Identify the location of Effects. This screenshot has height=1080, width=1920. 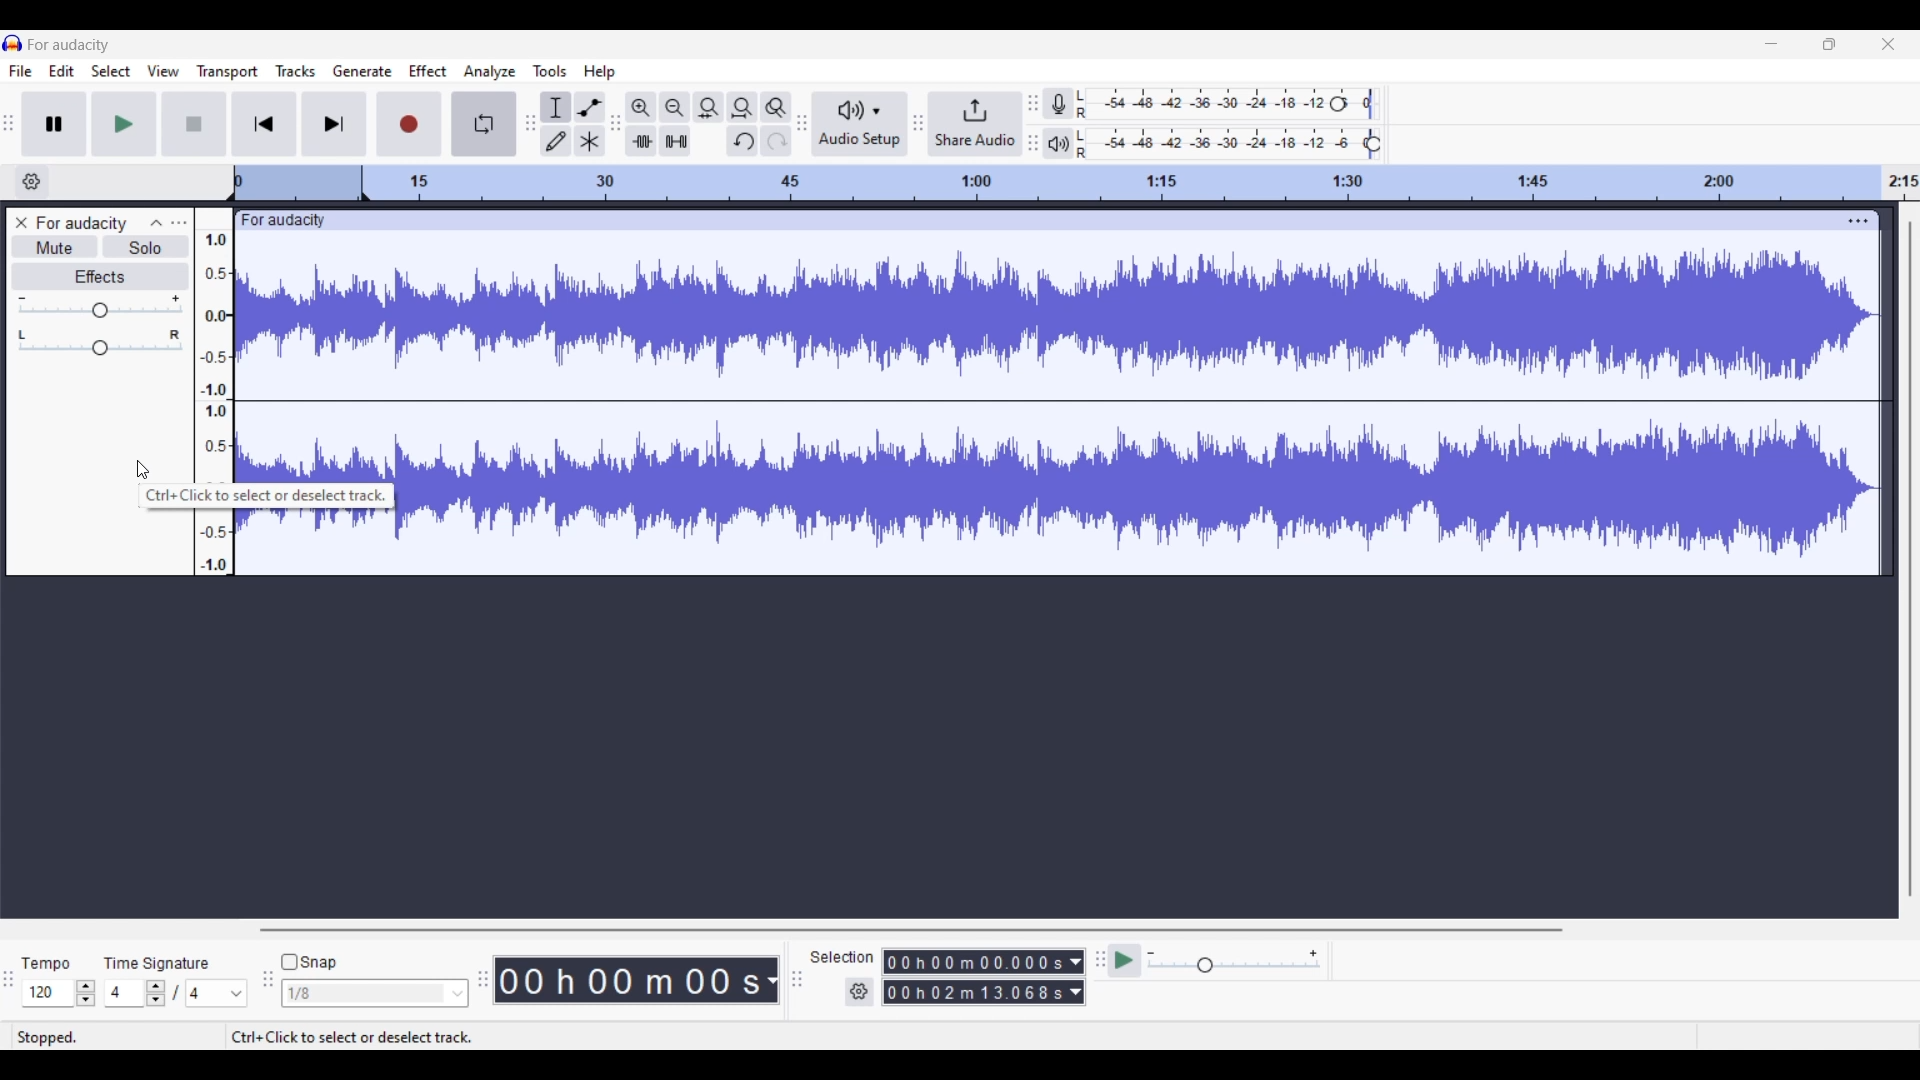
(100, 276).